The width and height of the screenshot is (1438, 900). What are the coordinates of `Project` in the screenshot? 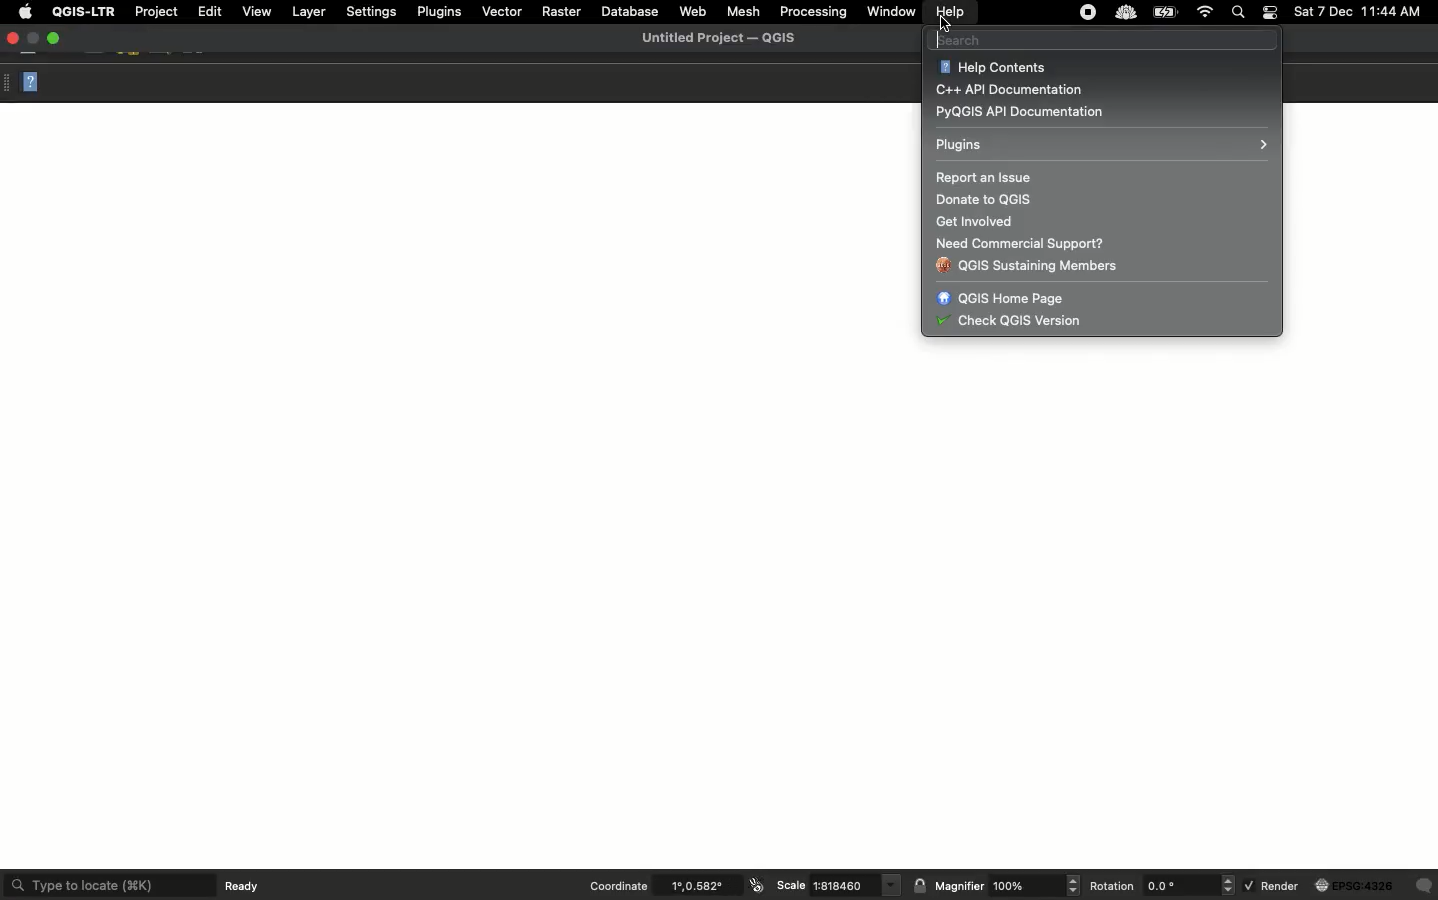 It's located at (155, 12).